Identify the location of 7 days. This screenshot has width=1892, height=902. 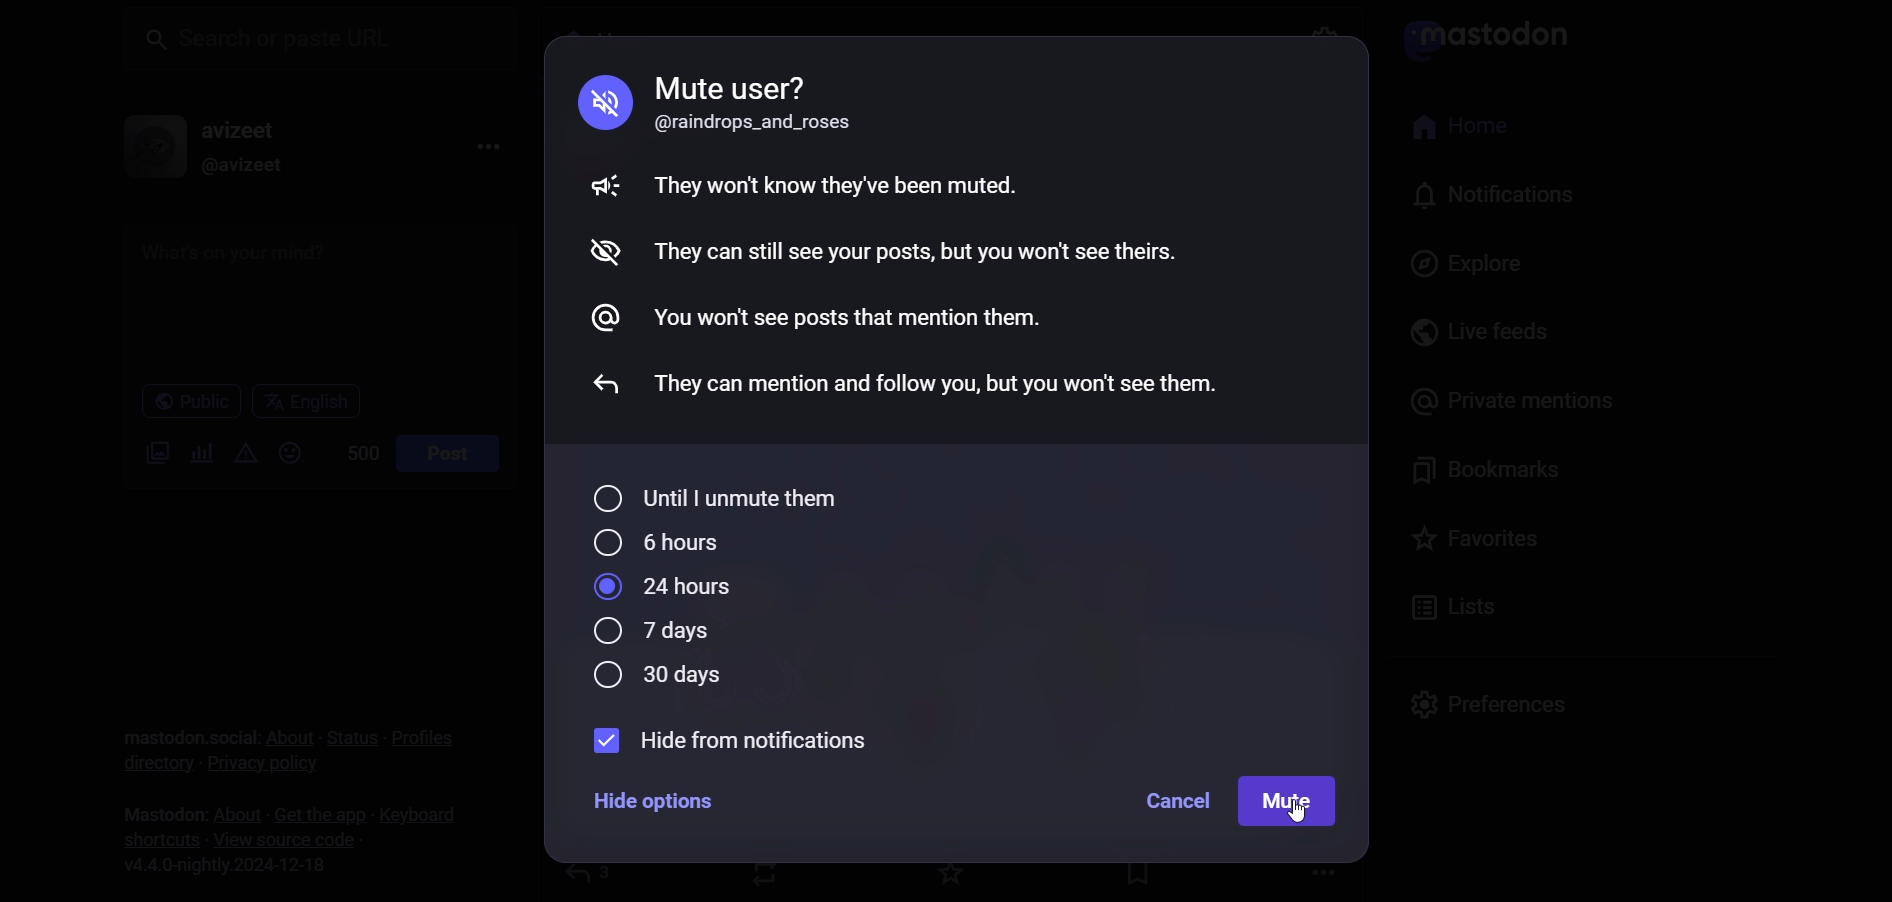
(653, 633).